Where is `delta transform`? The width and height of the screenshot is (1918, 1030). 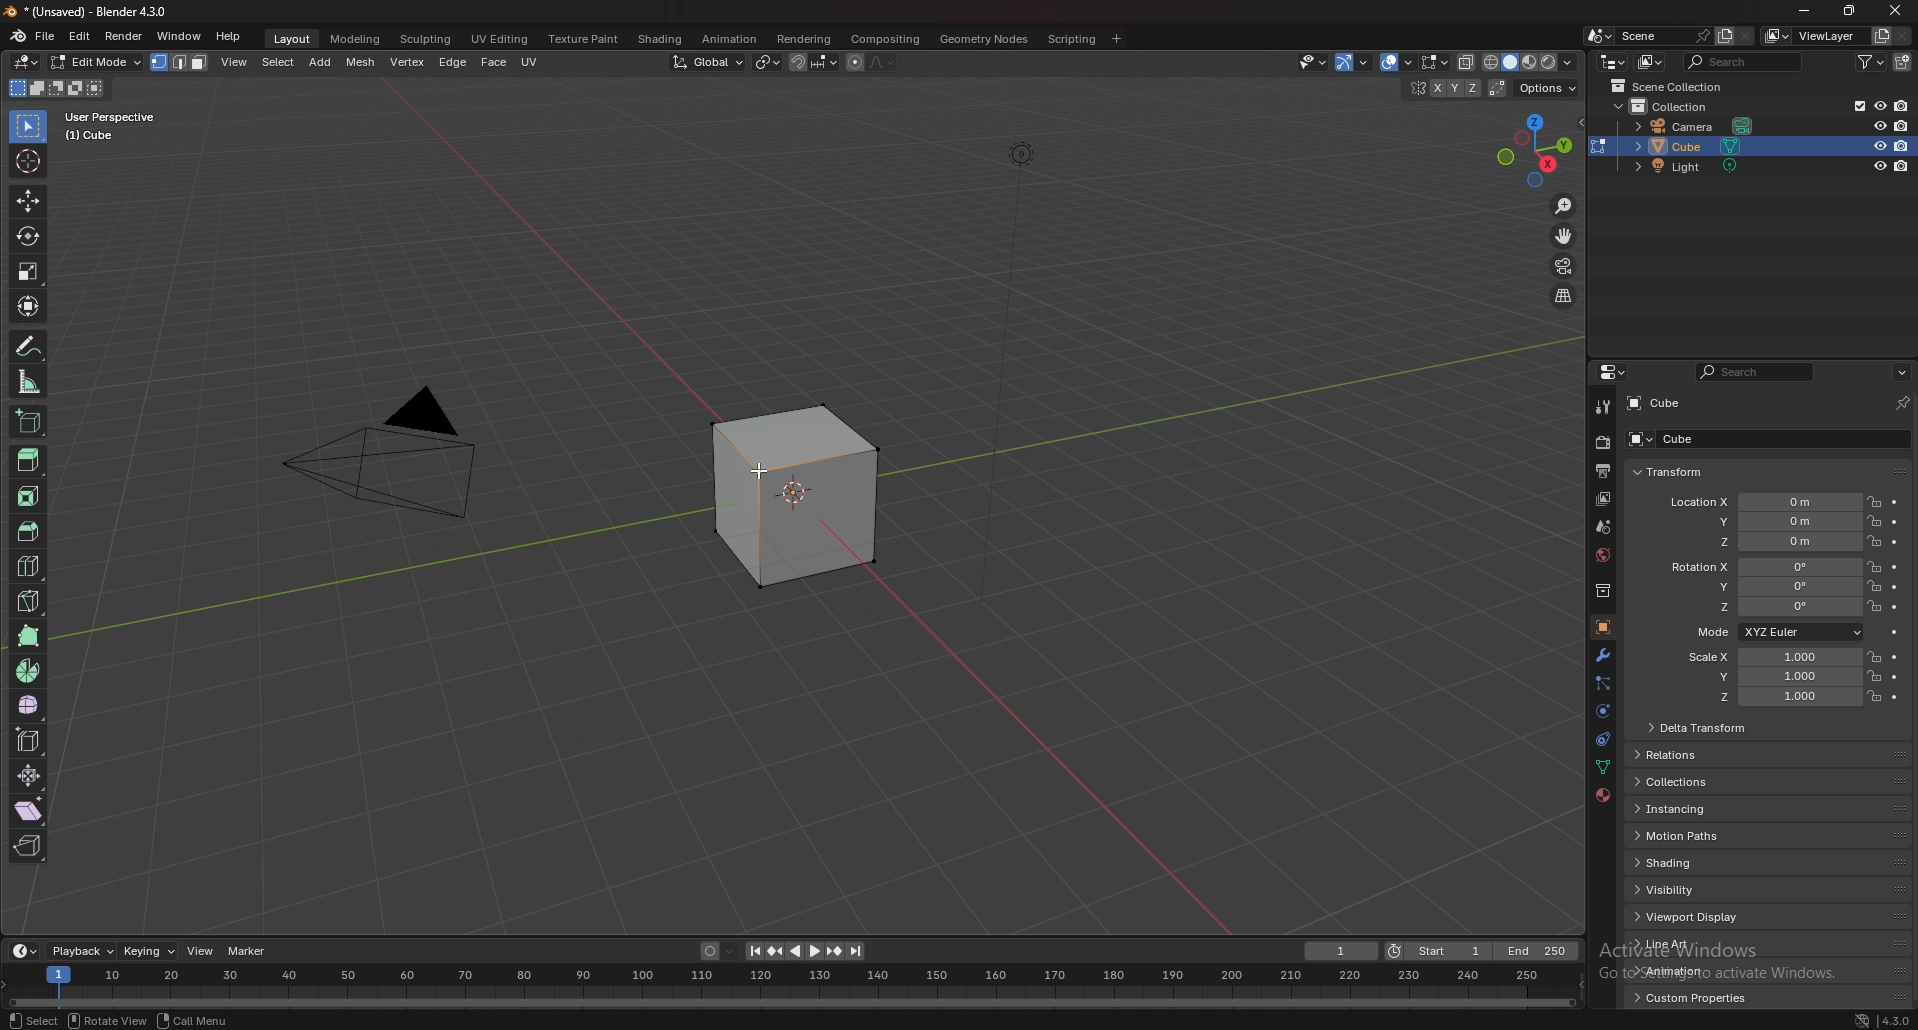
delta transform is located at coordinates (1705, 728).